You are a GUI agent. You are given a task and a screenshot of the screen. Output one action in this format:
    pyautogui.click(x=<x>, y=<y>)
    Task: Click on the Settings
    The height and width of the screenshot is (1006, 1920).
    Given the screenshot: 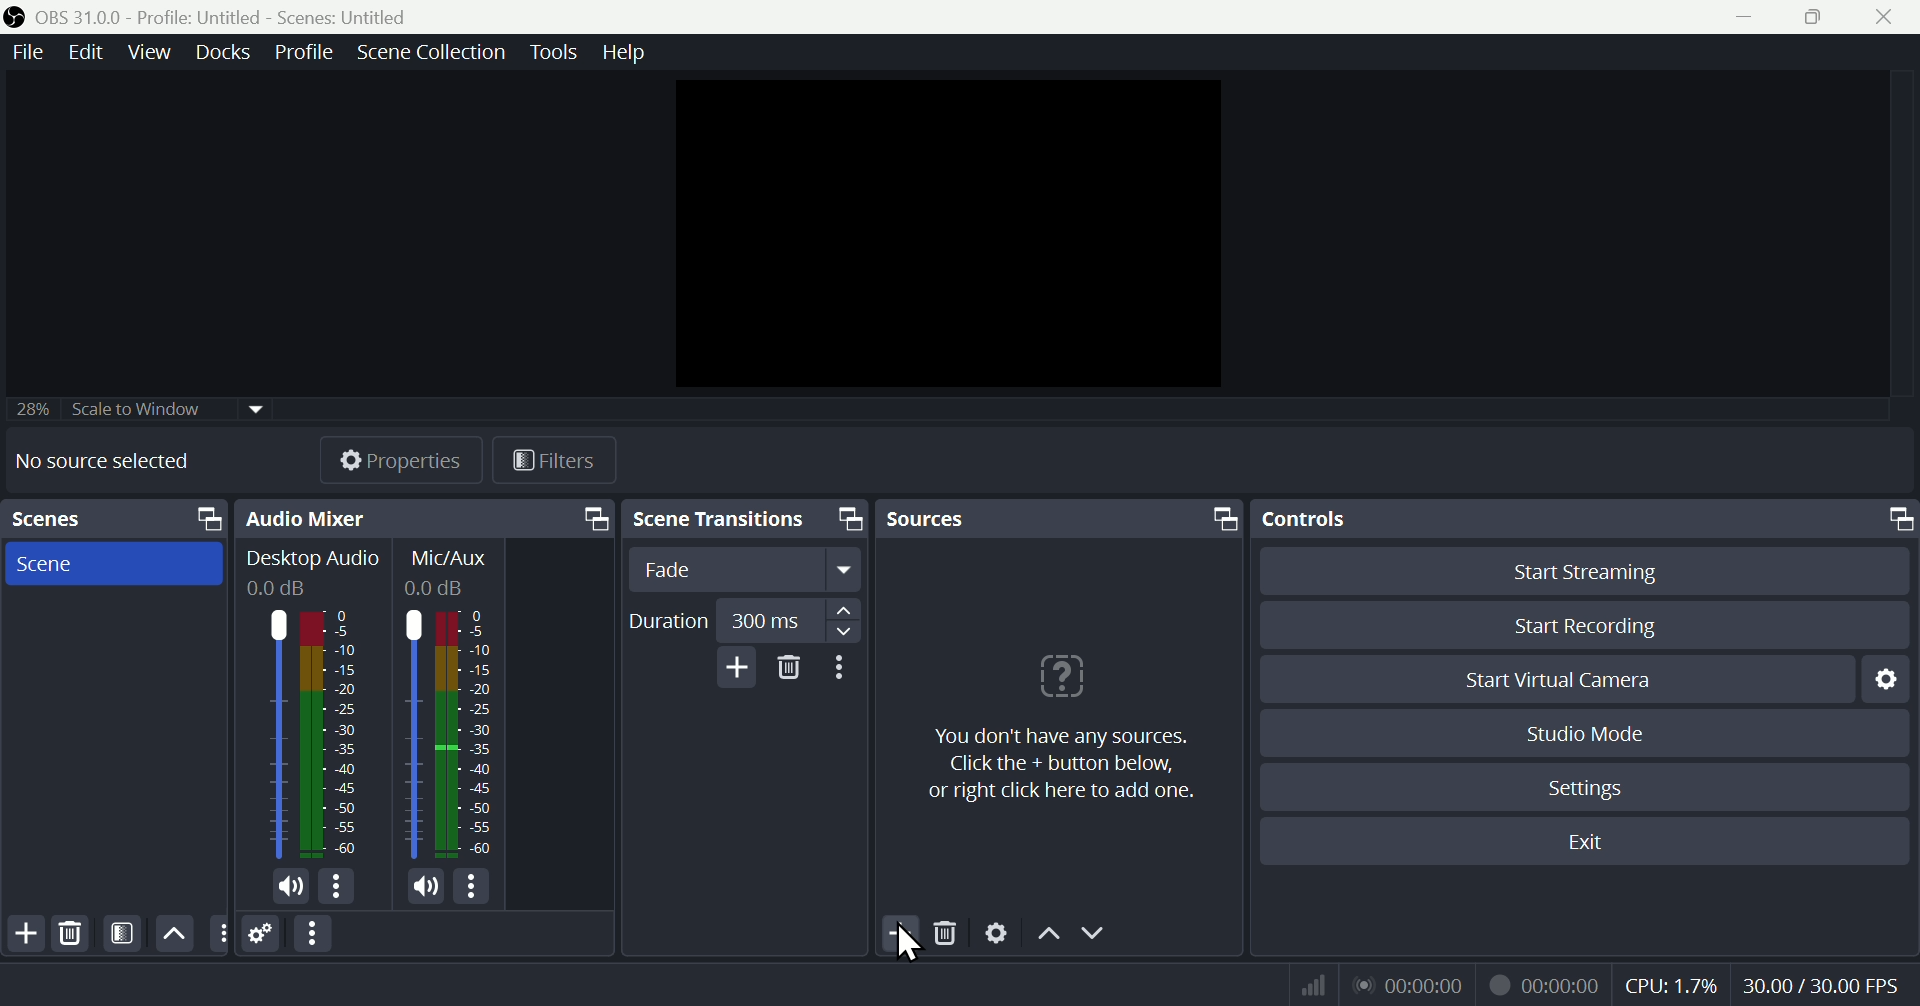 What is the action you would take?
    pyautogui.click(x=1892, y=678)
    